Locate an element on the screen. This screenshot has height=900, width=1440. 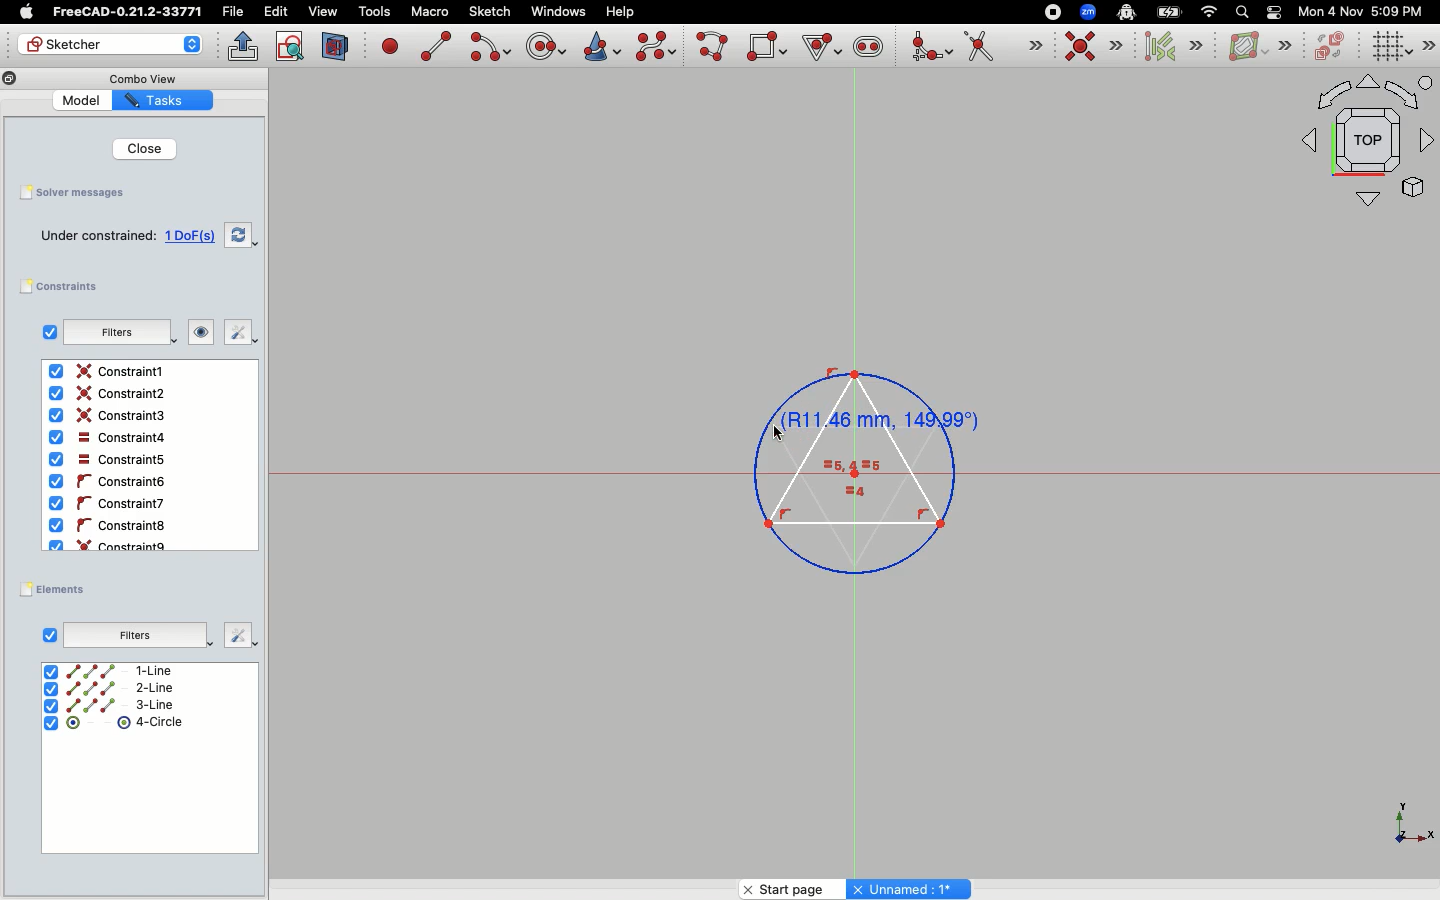
Create conic is located at coordinates (600, 45).